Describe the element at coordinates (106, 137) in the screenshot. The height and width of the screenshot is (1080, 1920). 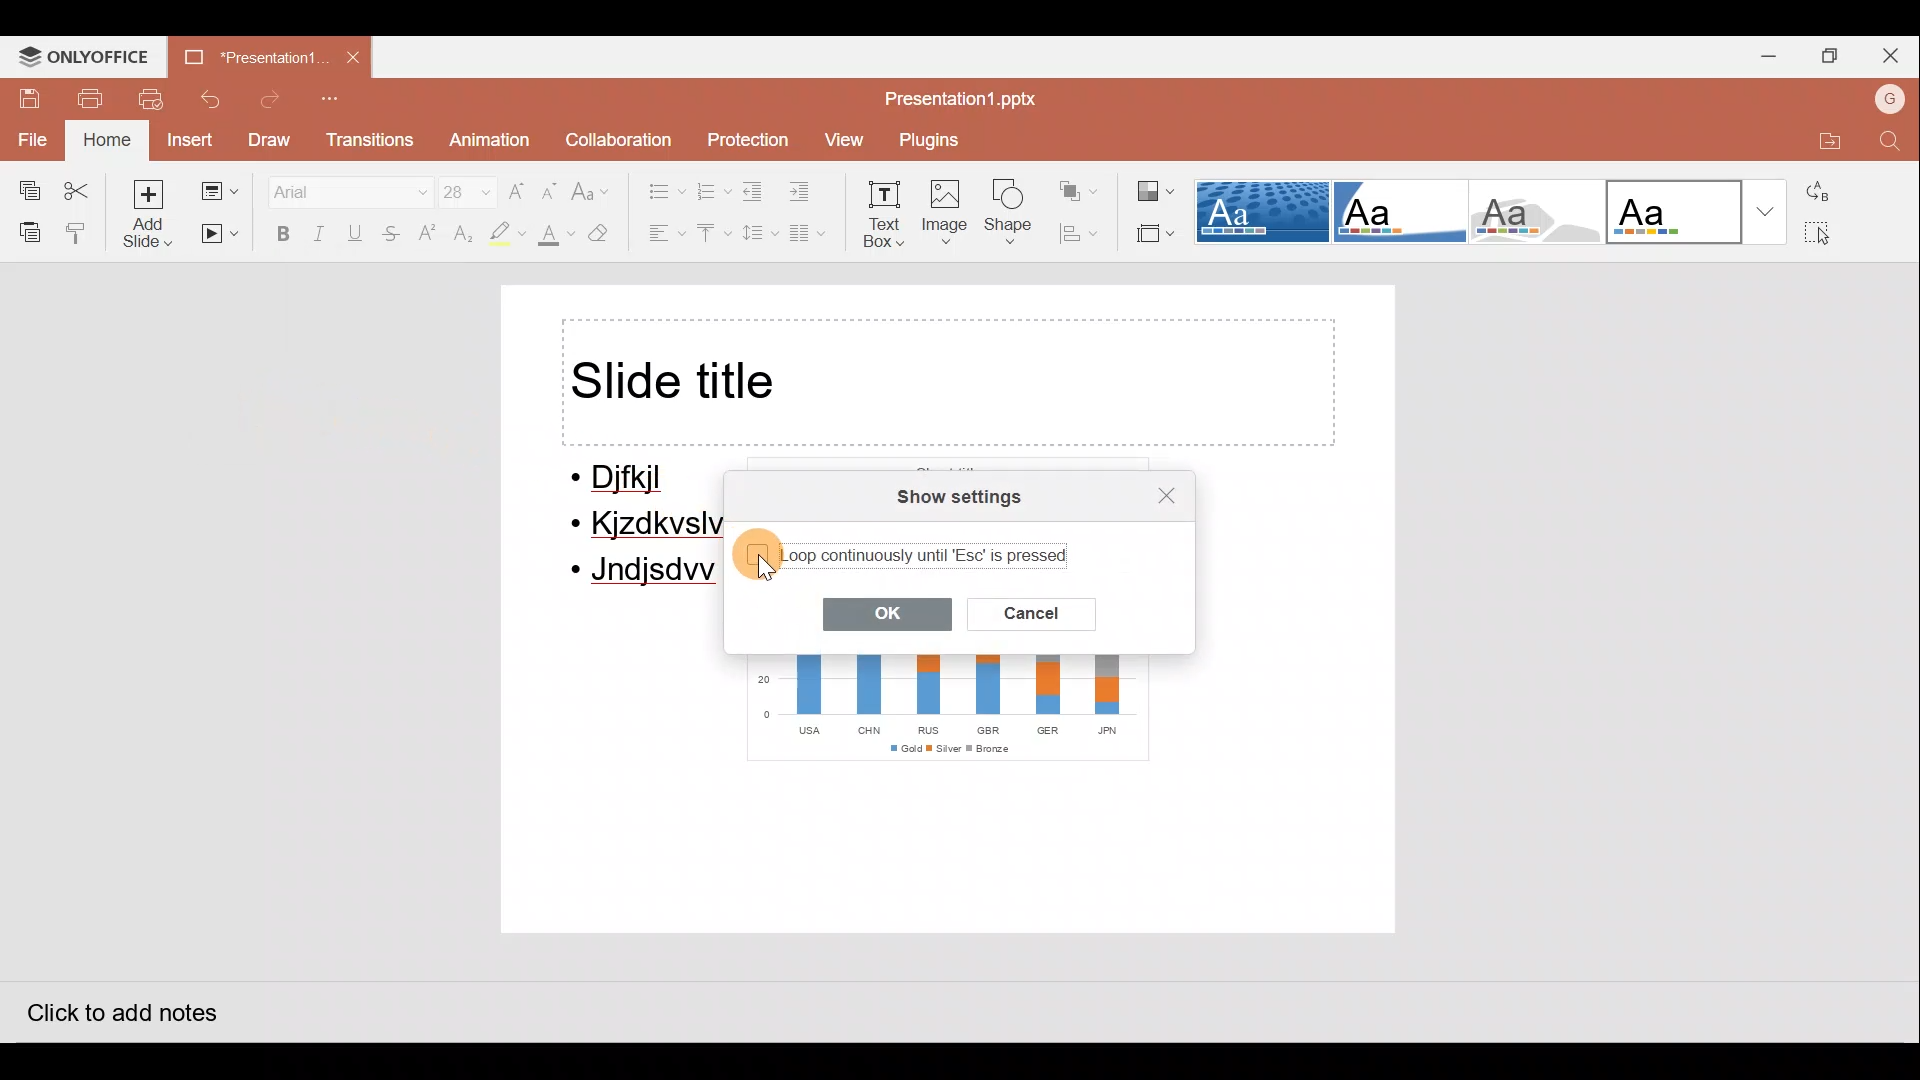
I see `Home` at that location.